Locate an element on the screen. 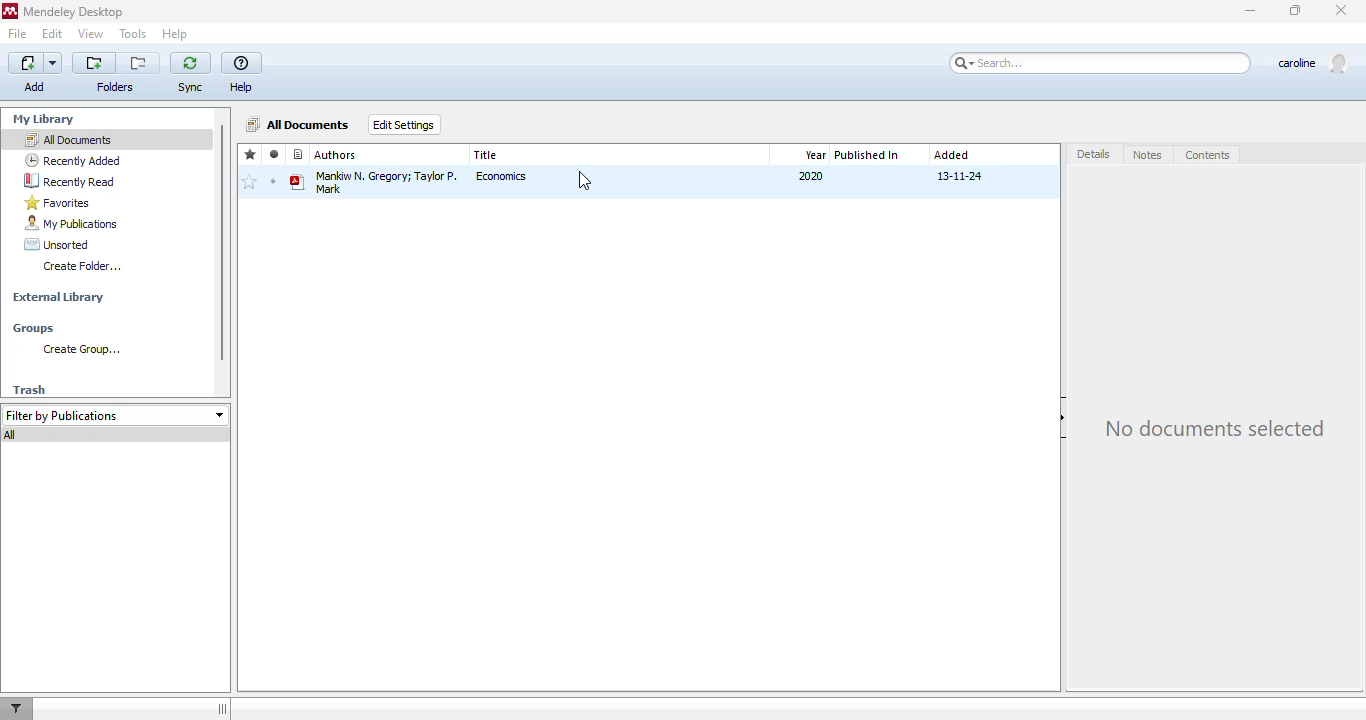  edit is located at coordinates (52, 33).